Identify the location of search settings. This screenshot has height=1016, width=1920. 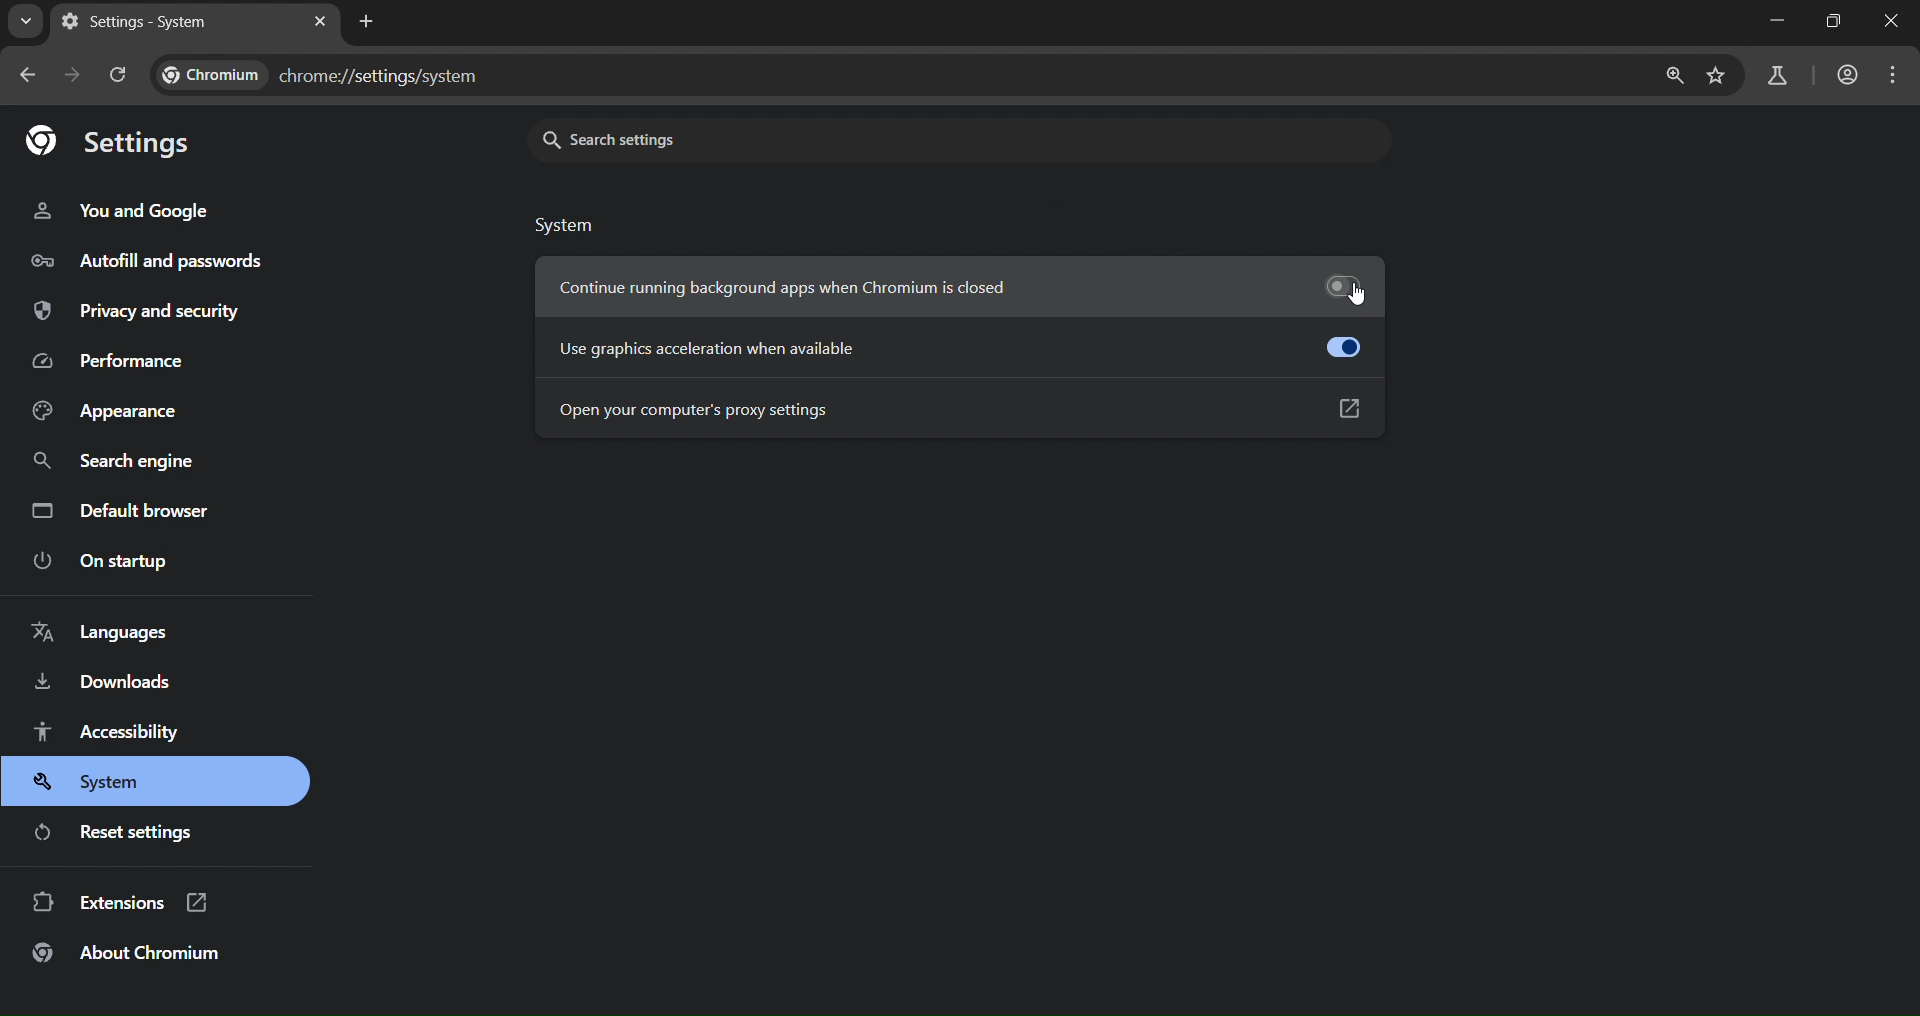
(828, 140).